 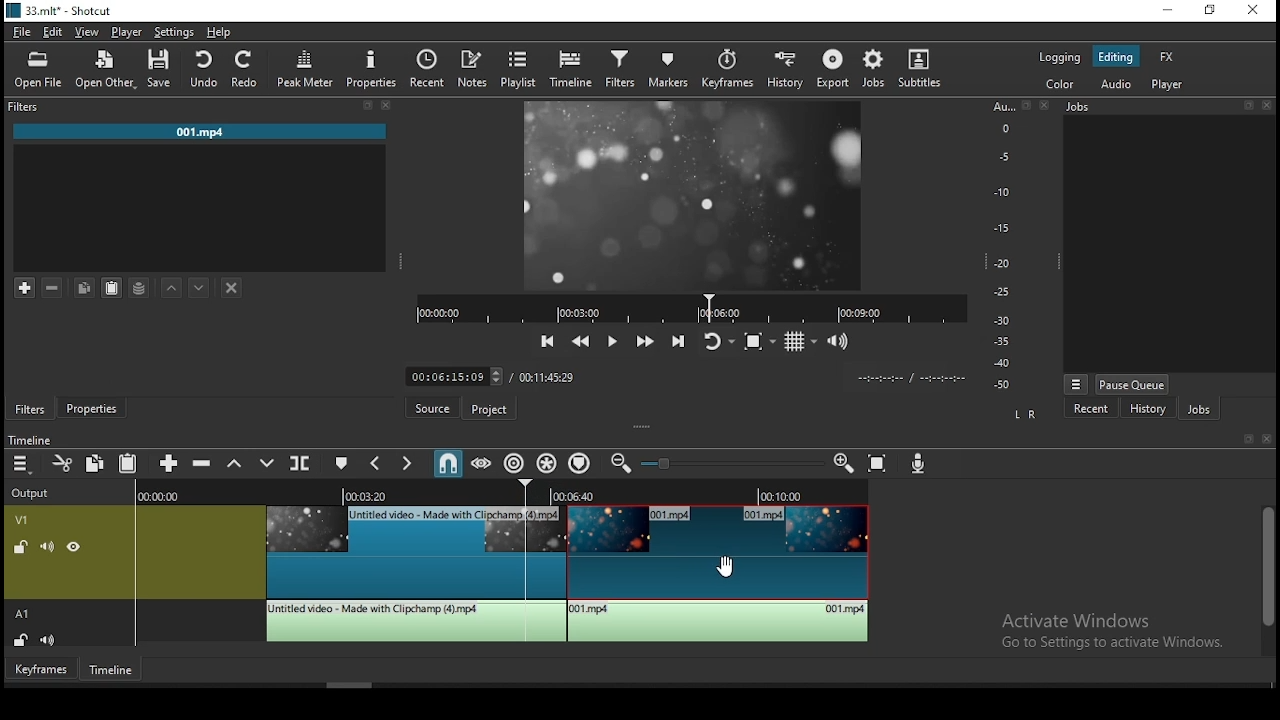 What do you see at coordinates (802, 339) in the screenshot?
I see `toggle grid display on player` at bounding box center [802, 339].